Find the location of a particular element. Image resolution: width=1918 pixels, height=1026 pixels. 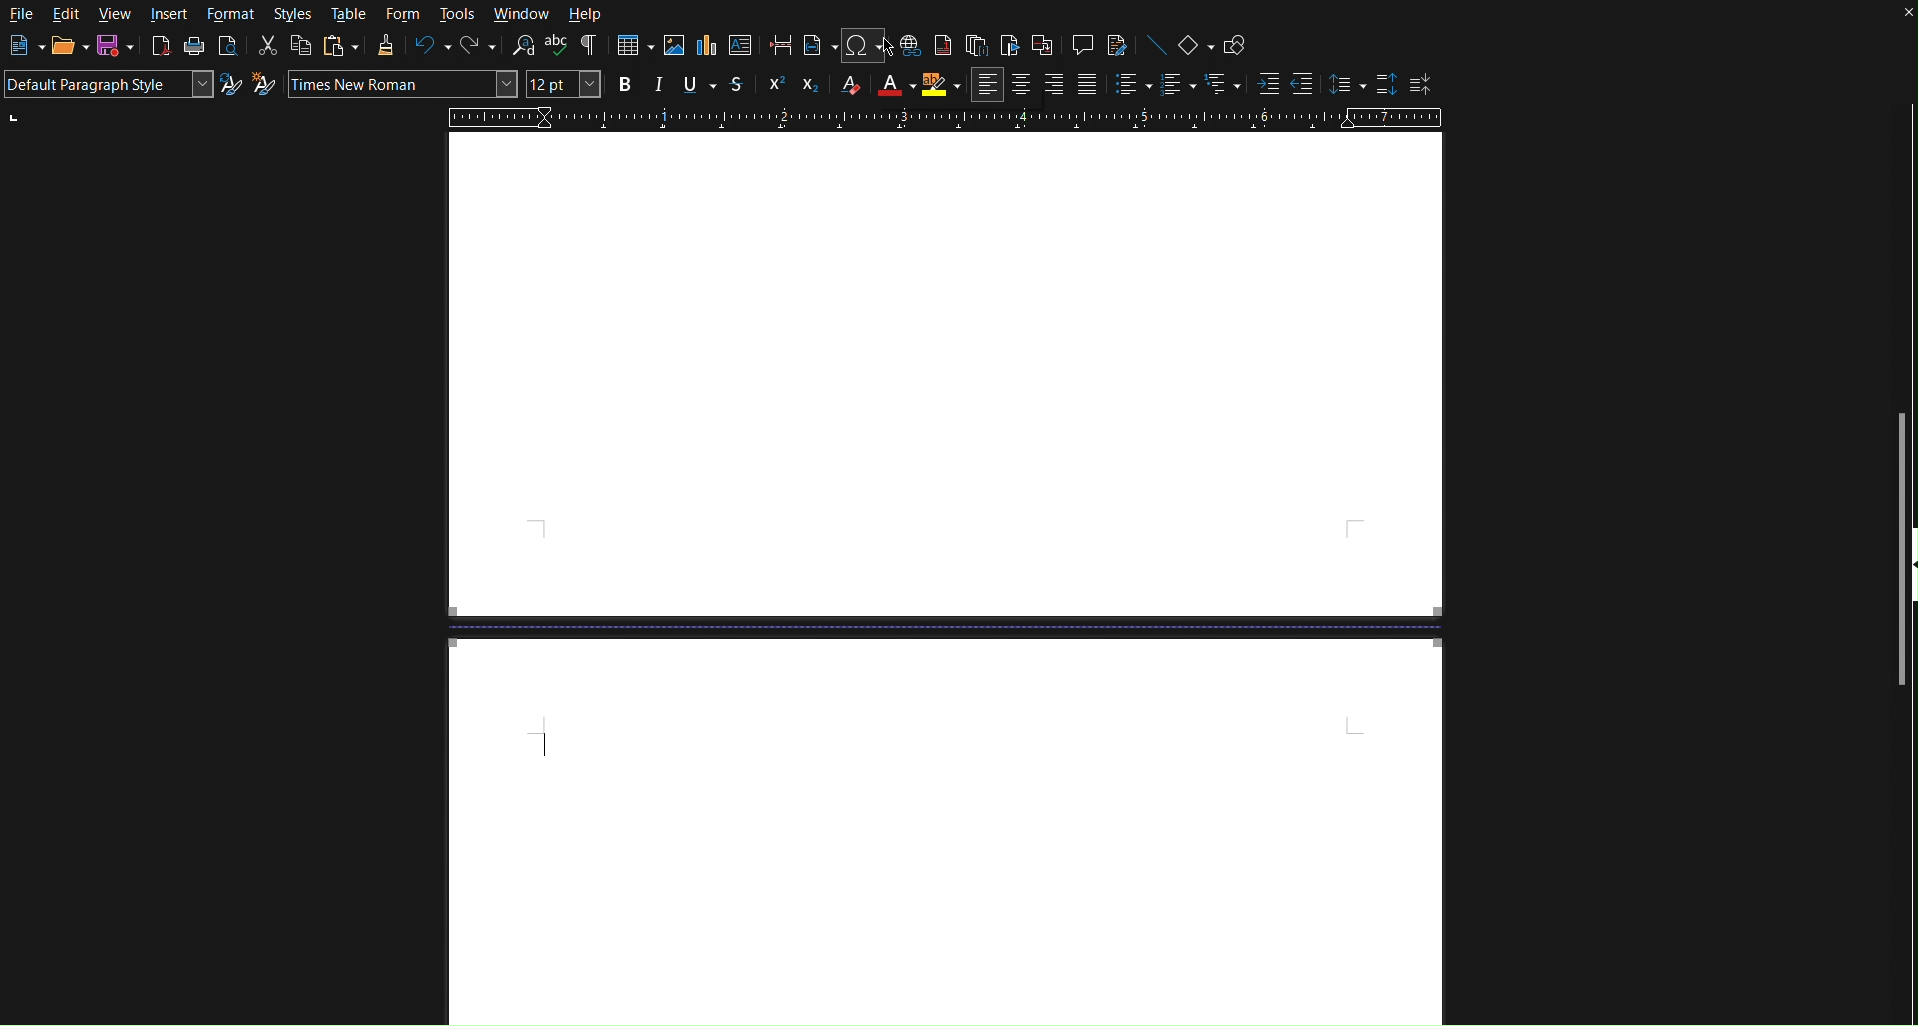

Align Right is located at coordinates (1056, 84).